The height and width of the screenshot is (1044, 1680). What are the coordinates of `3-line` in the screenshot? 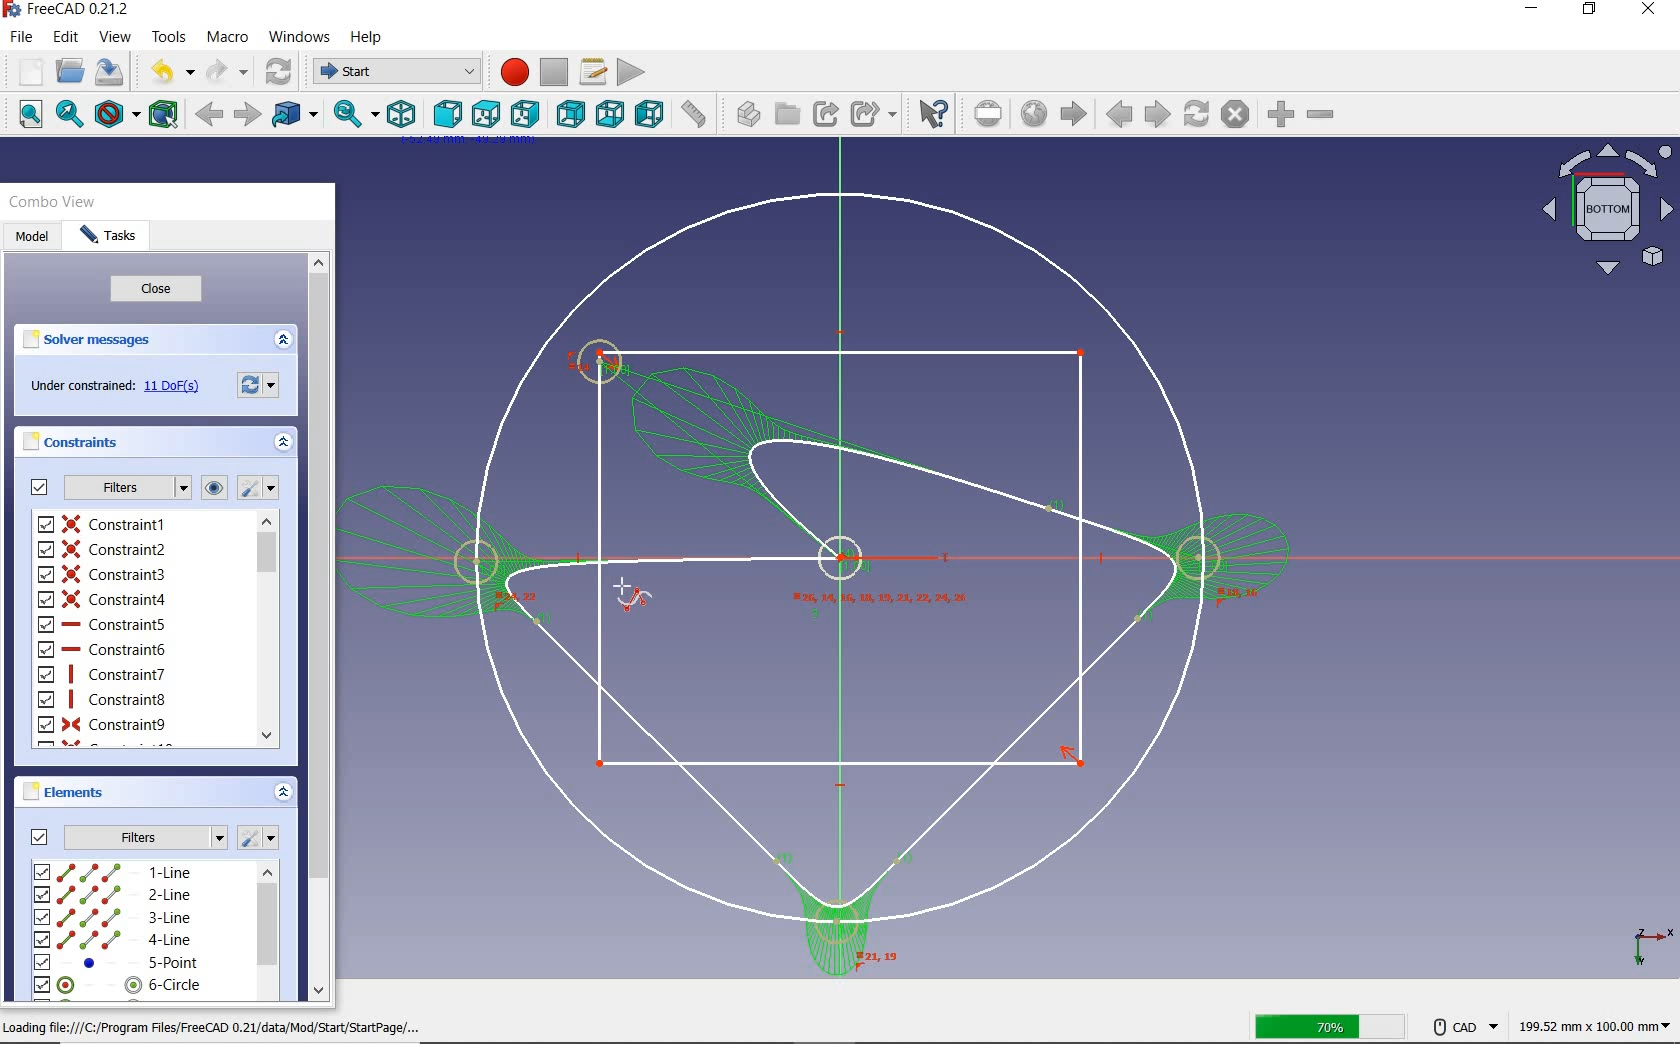 It's located at (113, 918).